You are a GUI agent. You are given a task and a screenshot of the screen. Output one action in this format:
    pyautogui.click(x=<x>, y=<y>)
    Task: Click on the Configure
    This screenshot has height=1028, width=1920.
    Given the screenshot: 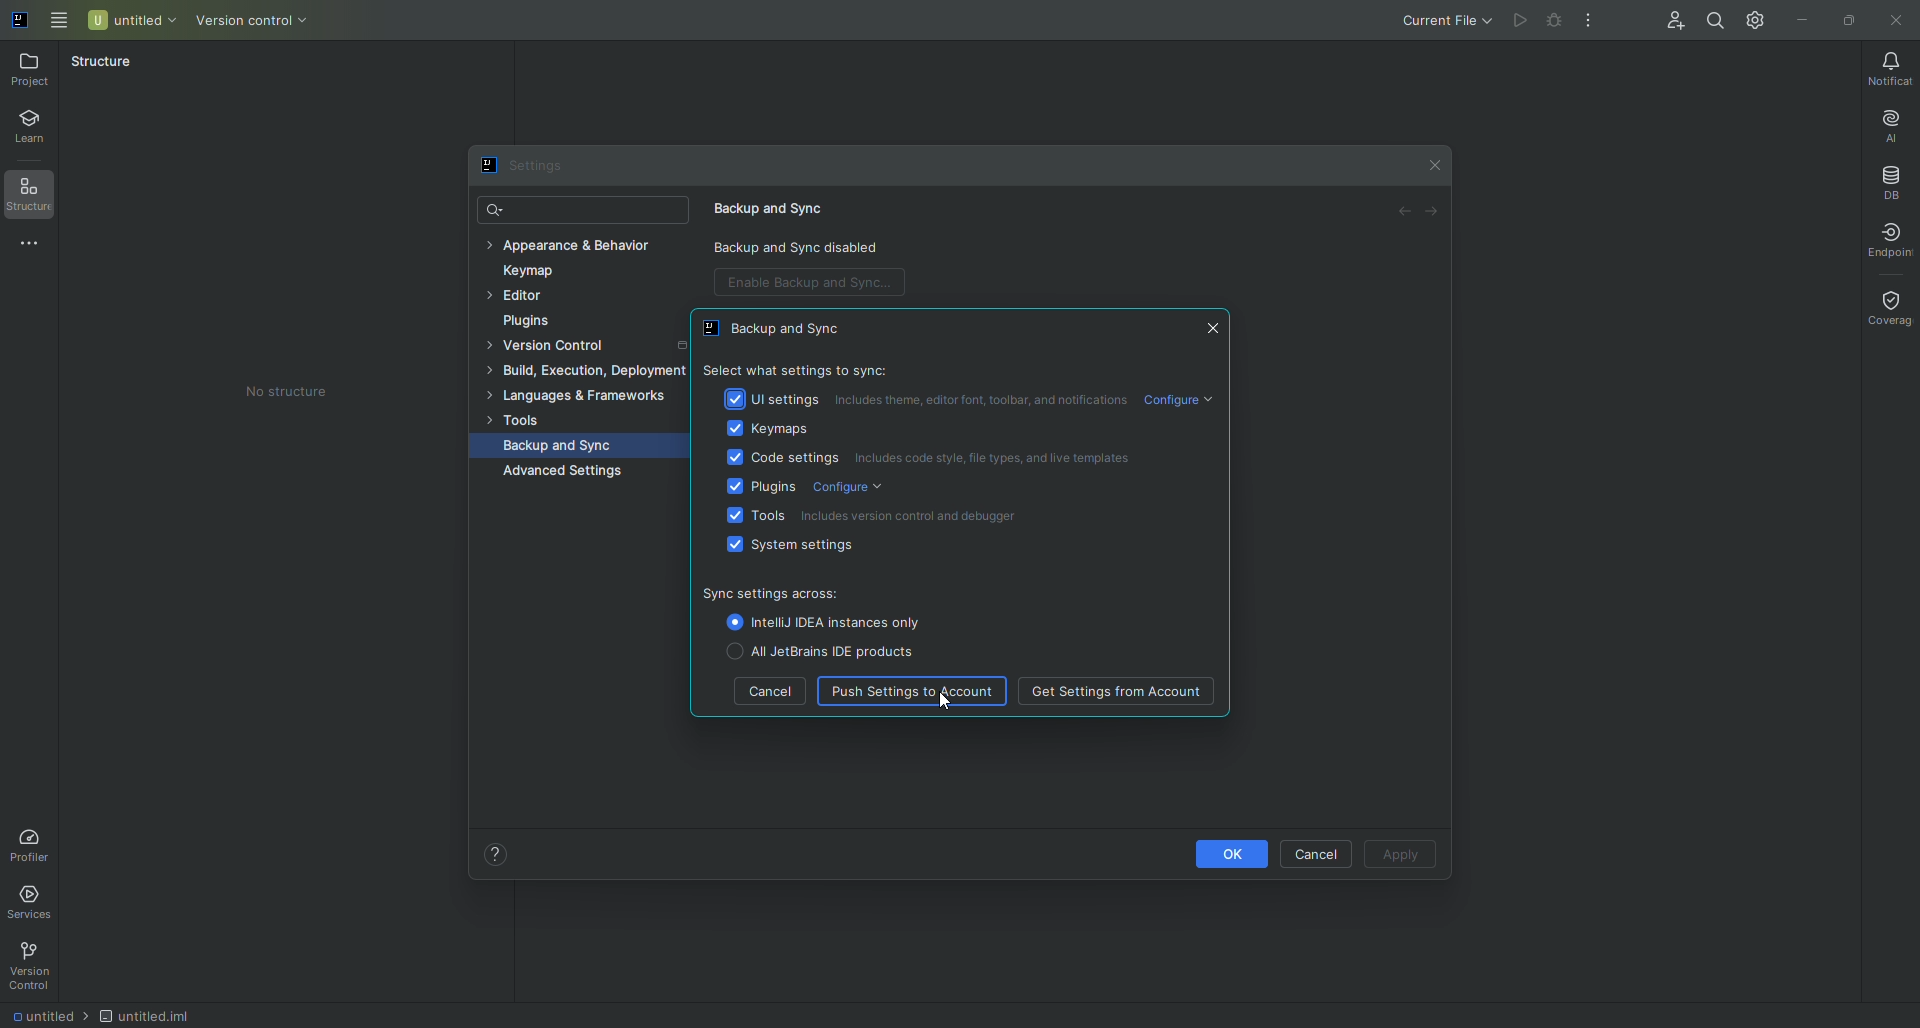 What is the action you would take?
    pyautogui.click(x=845, y=487)
    